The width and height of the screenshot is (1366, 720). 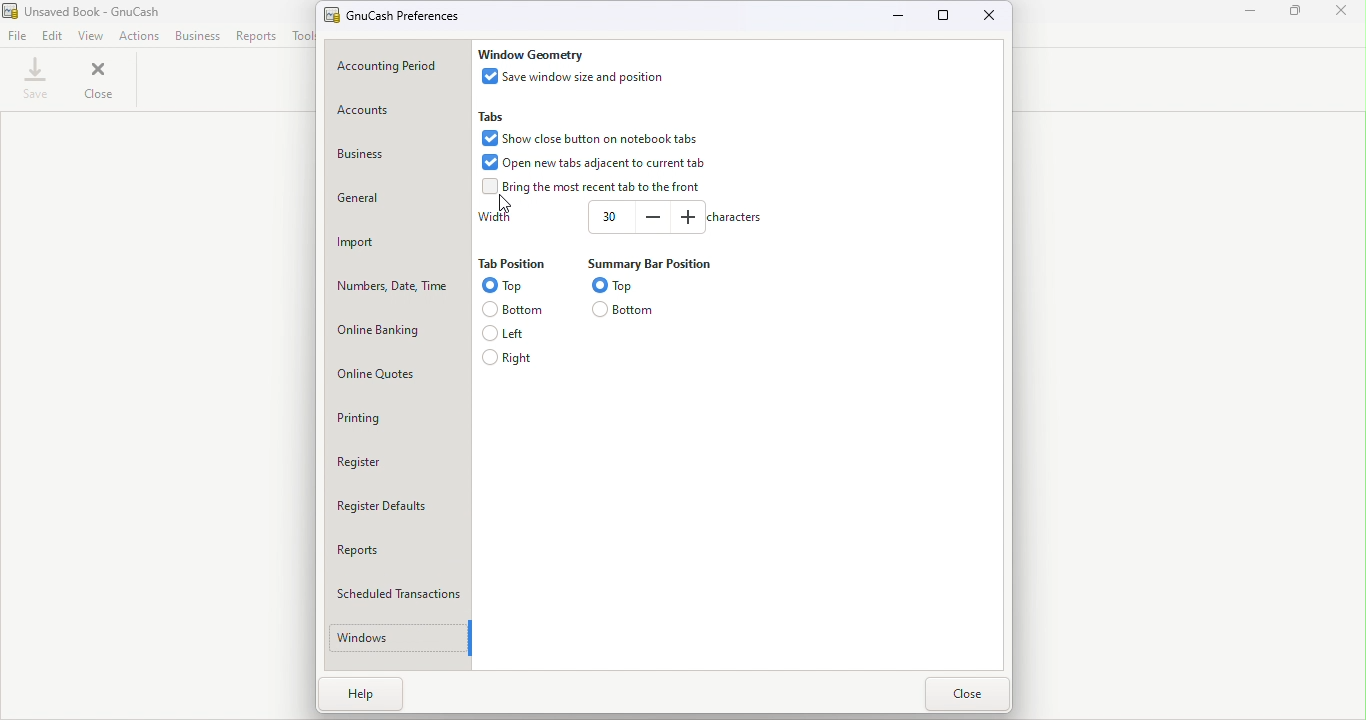 What do you see at coordinates (509, 332) in the screenshot?
I see `Left` at bounding box center [509, 332].